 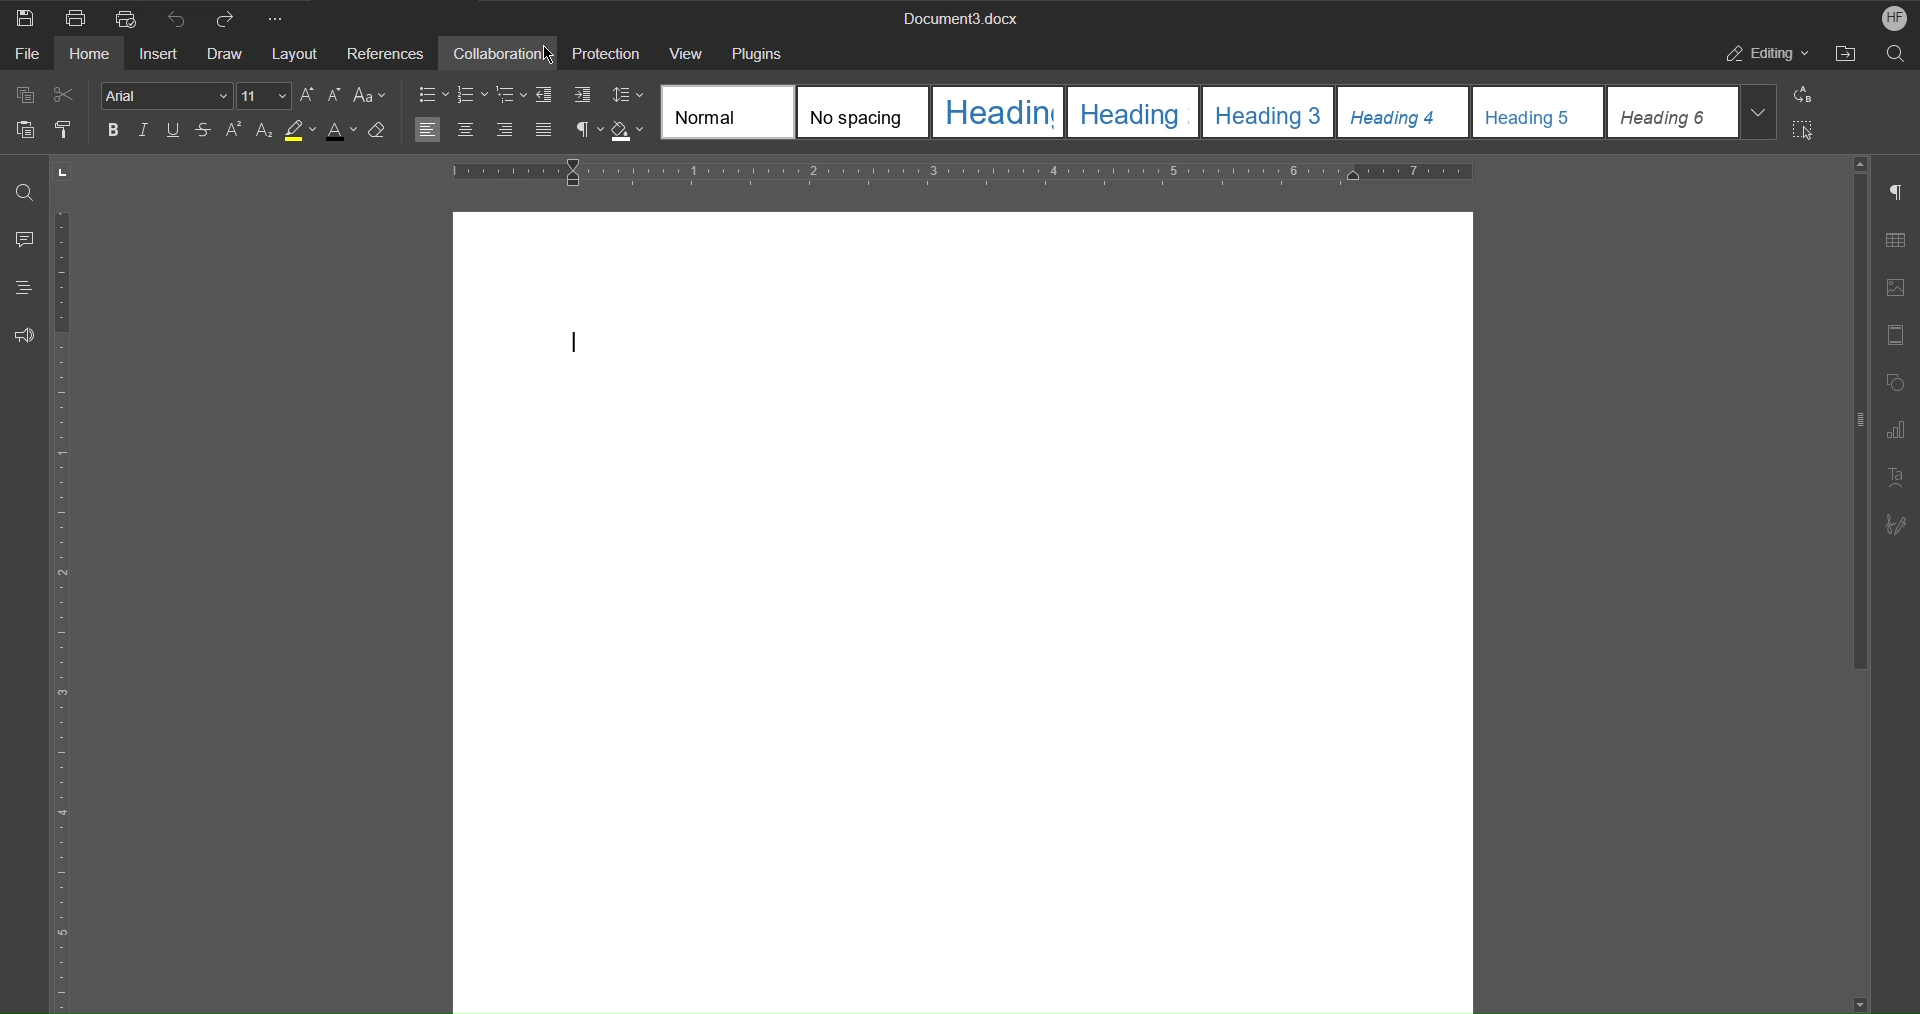 I want to click on View, so click(x=689, y=51).